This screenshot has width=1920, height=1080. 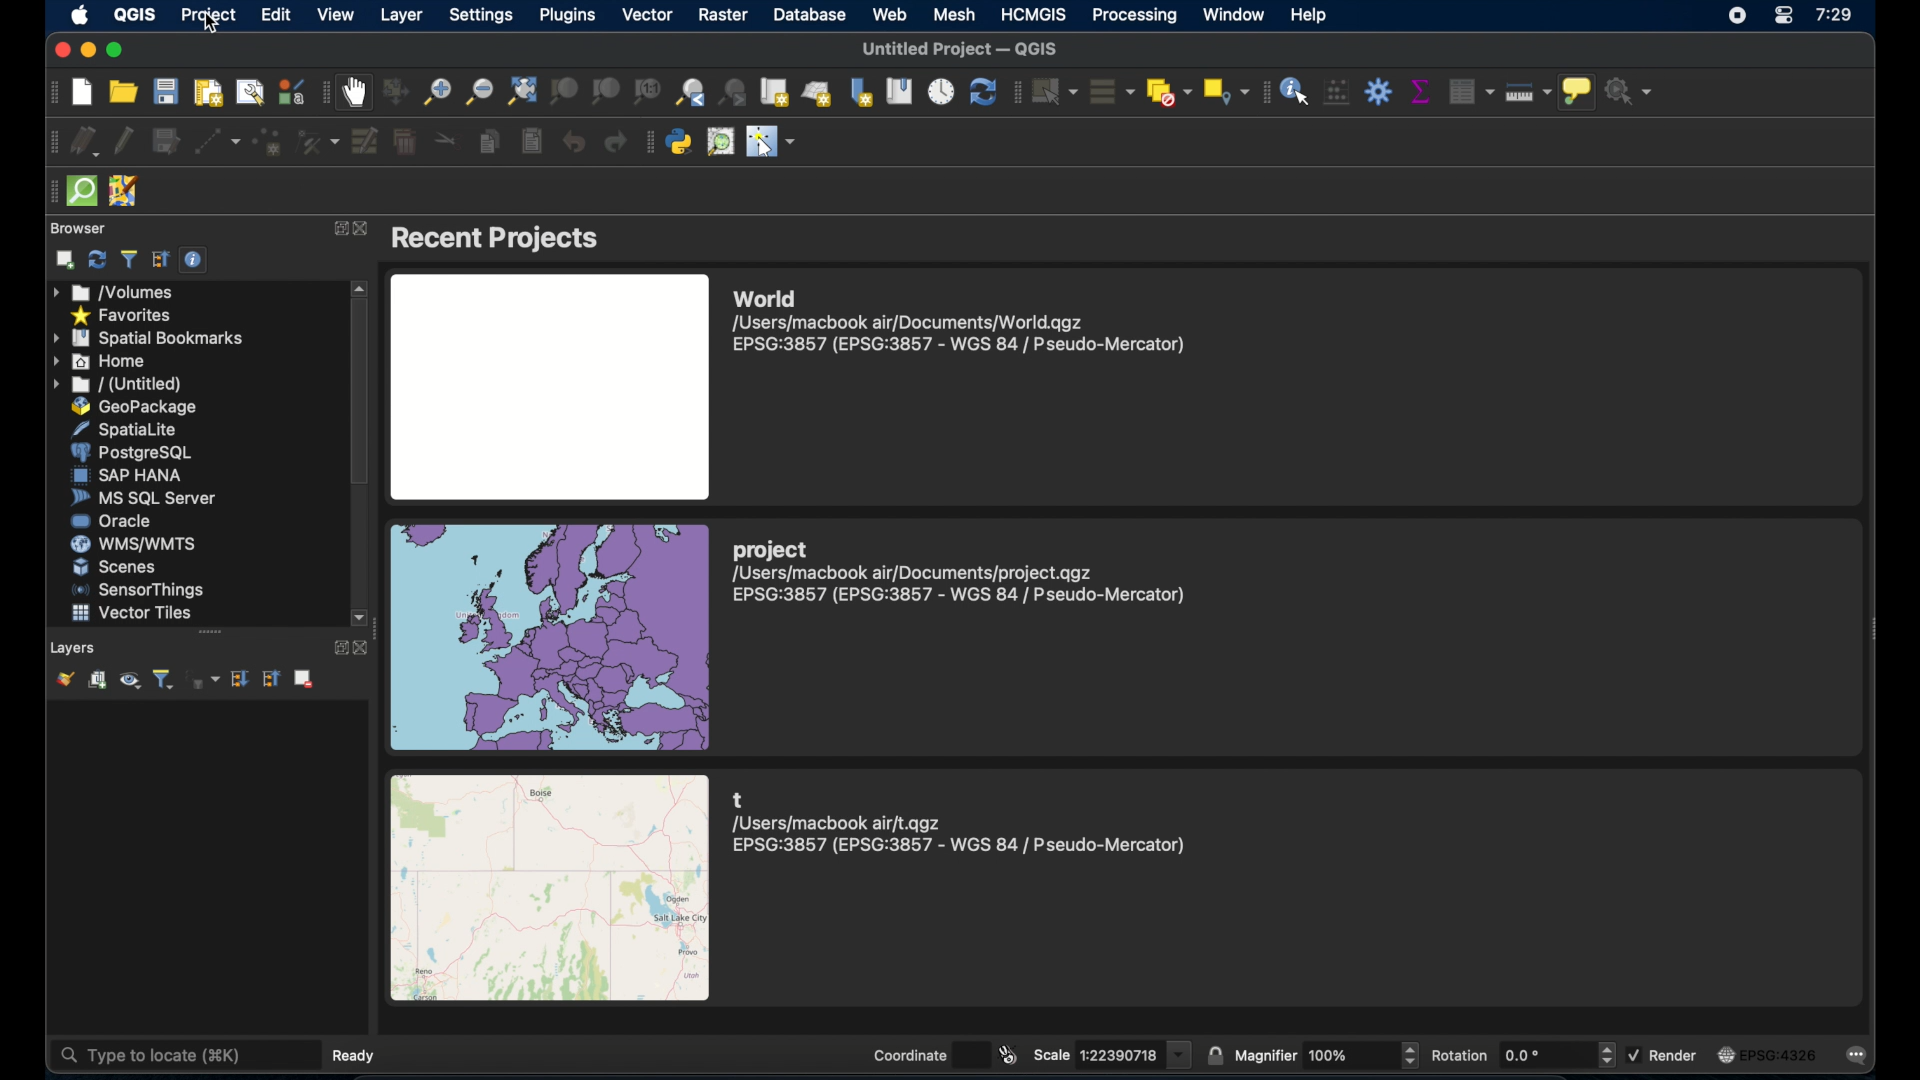 What do you see at coordinates (119, 292) in the screenshot?
I see `volumes` at bounding box center [119, 292].